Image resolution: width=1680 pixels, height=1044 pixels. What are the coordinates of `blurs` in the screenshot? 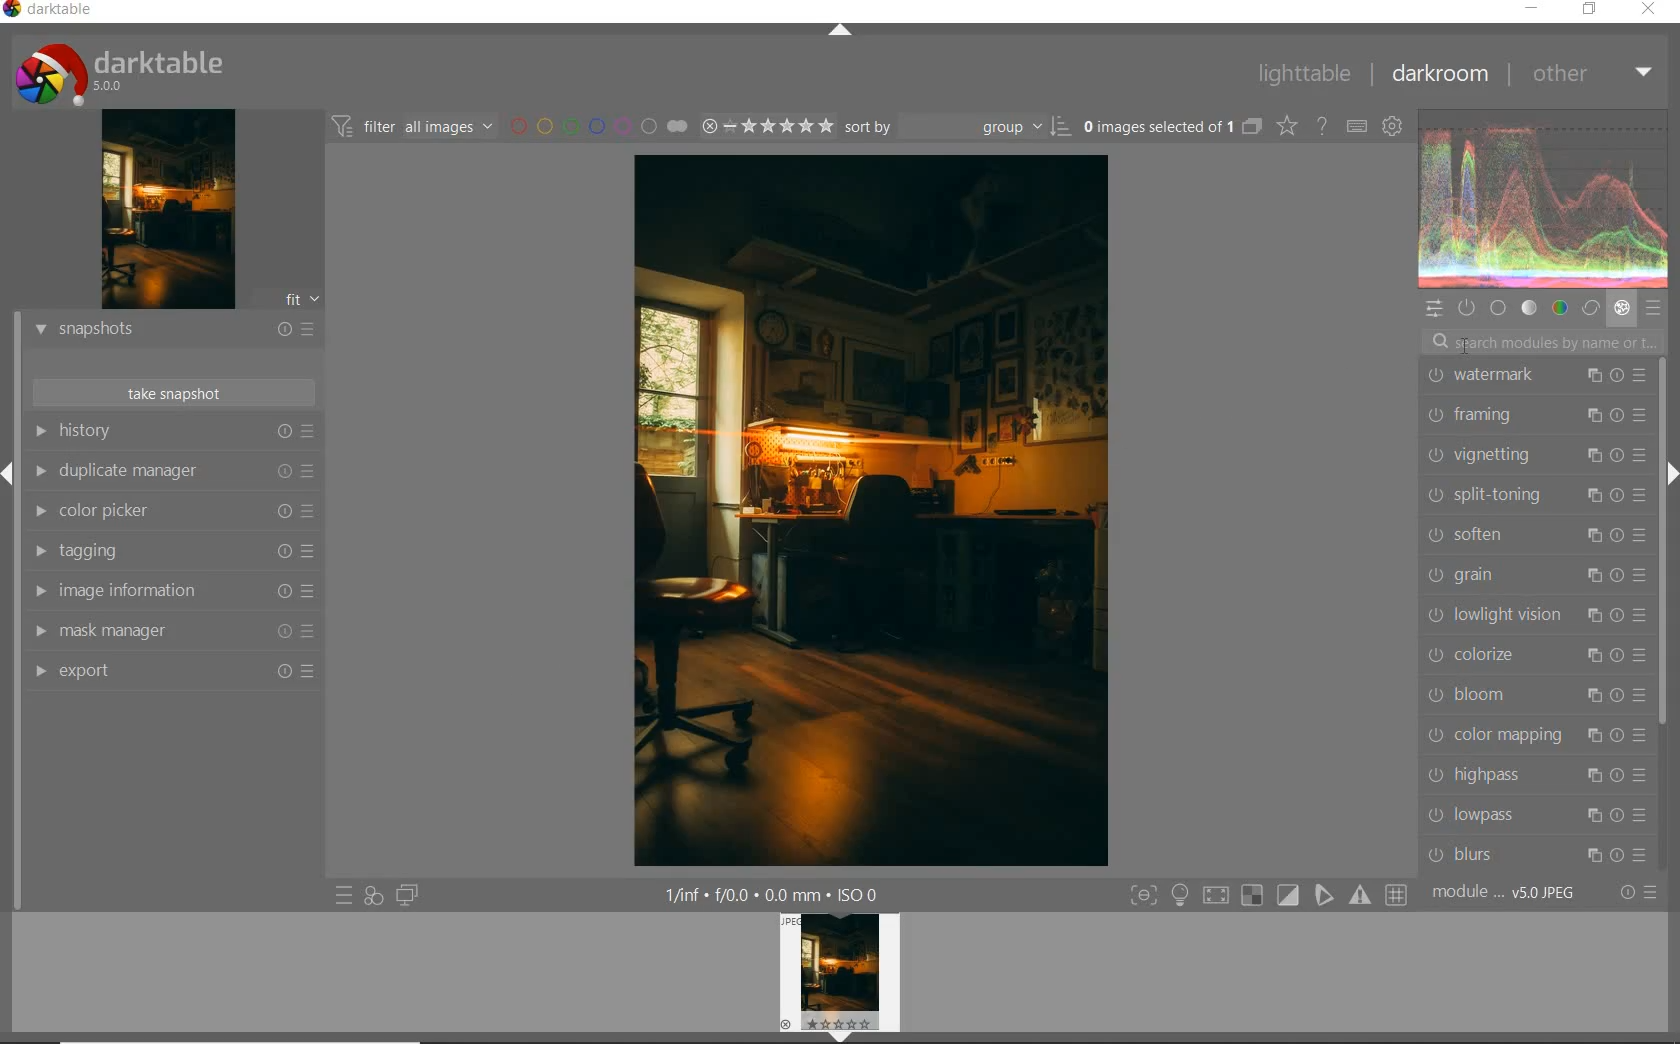 It's located at (1538, 855).